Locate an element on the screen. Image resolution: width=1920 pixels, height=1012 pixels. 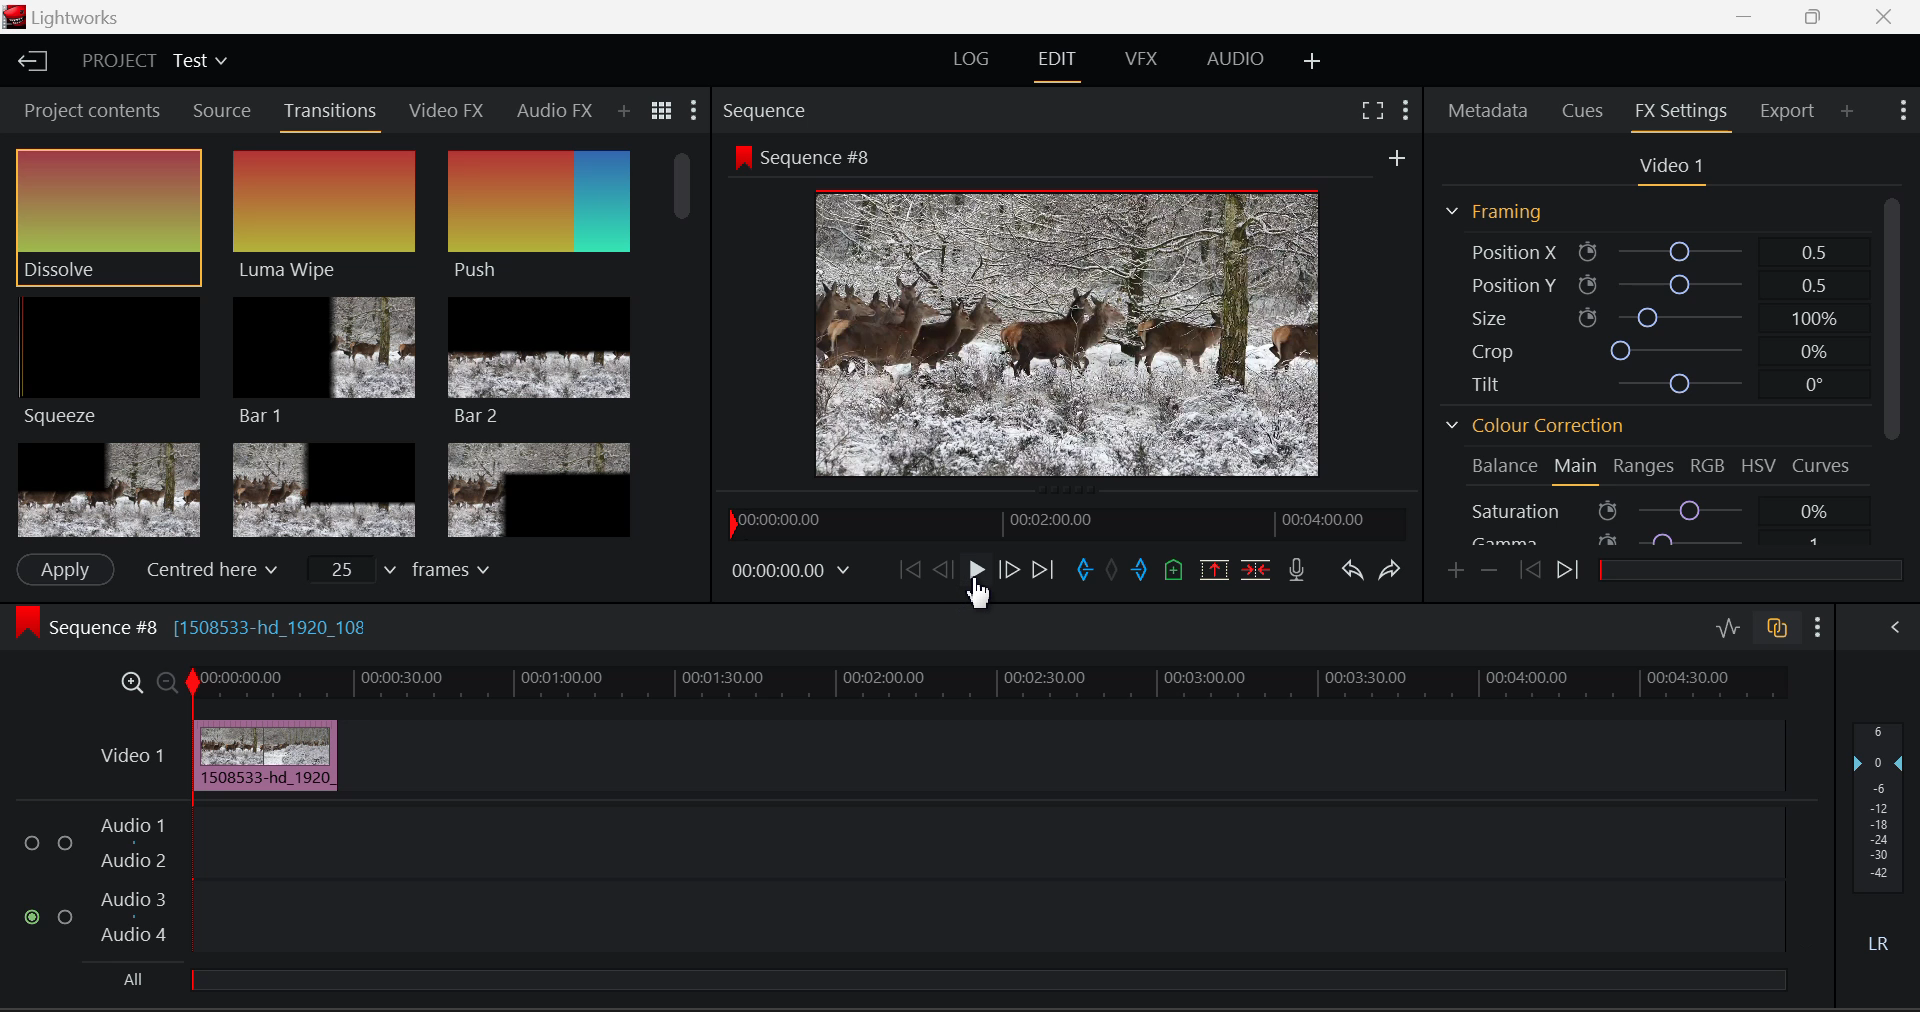
Cursor is located at coordinates (982, 596).